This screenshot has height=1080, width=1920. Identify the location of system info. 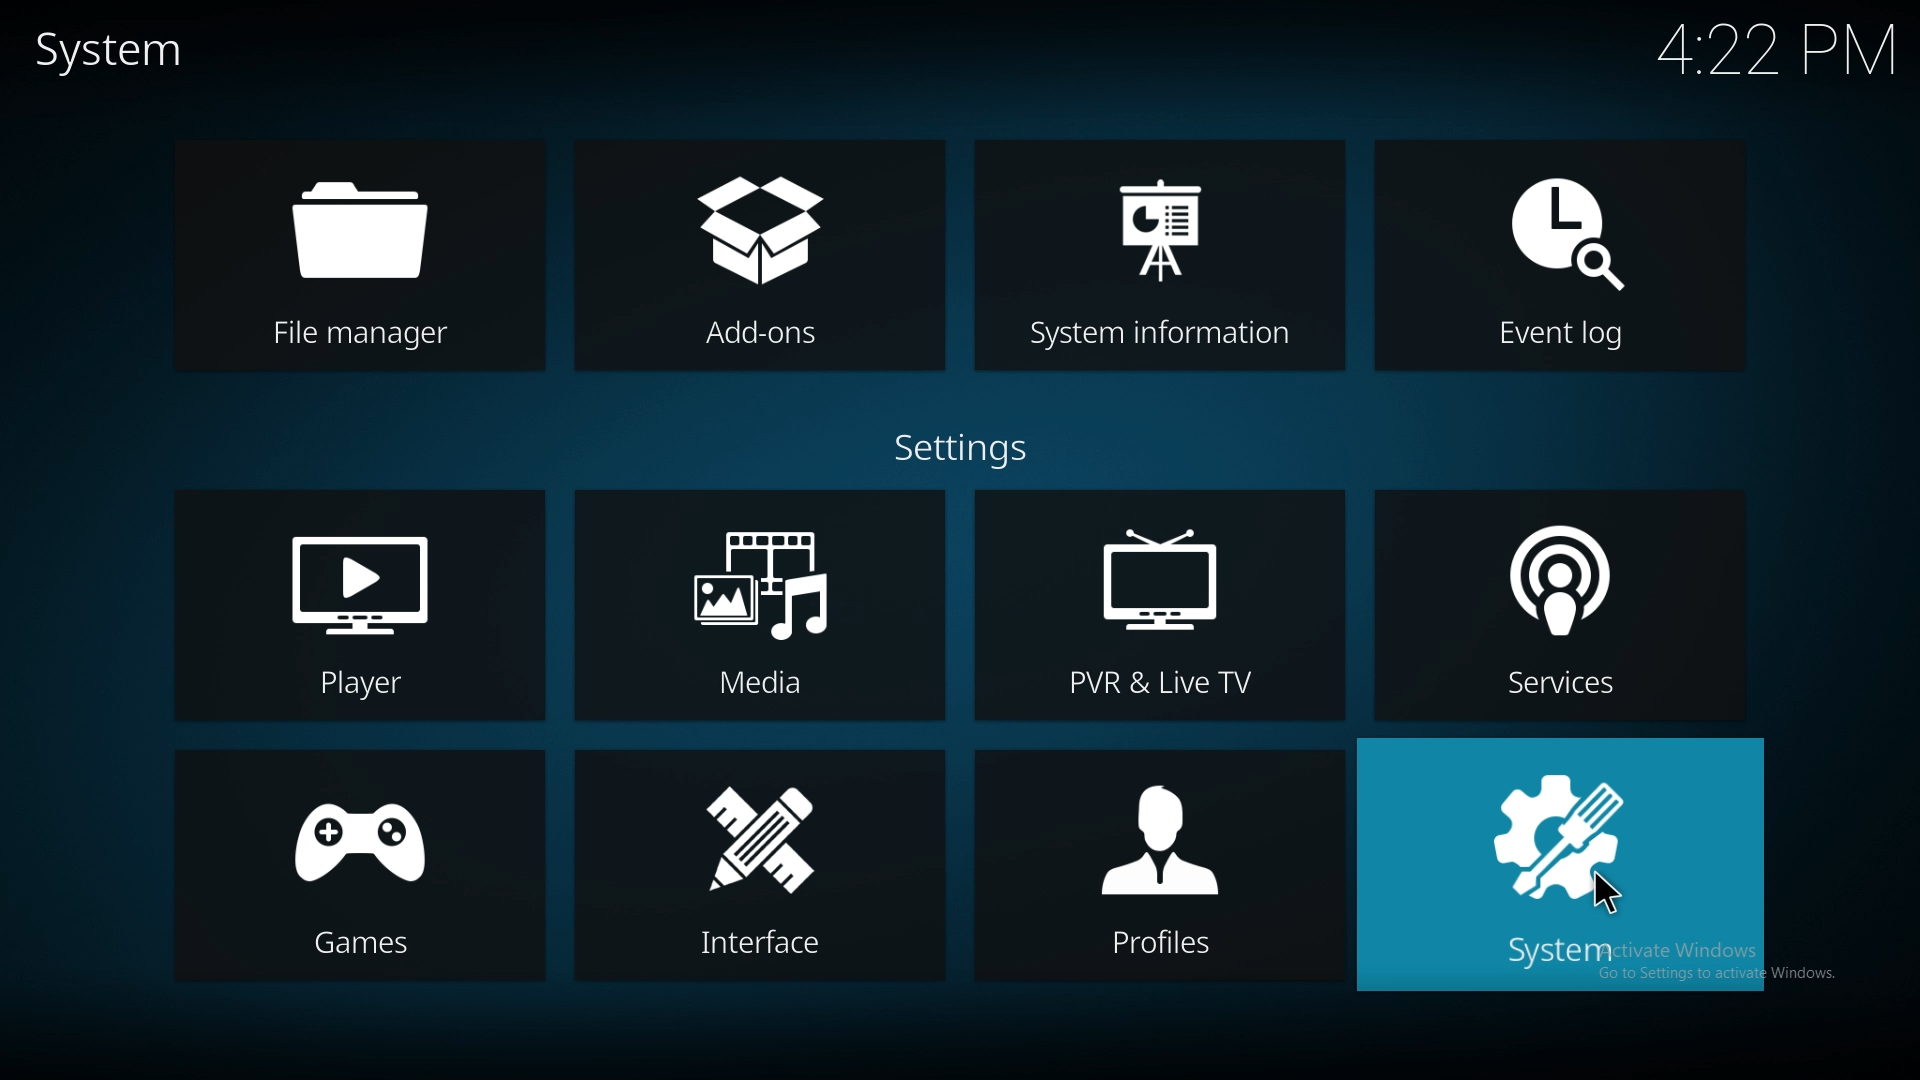
(1162, 255).